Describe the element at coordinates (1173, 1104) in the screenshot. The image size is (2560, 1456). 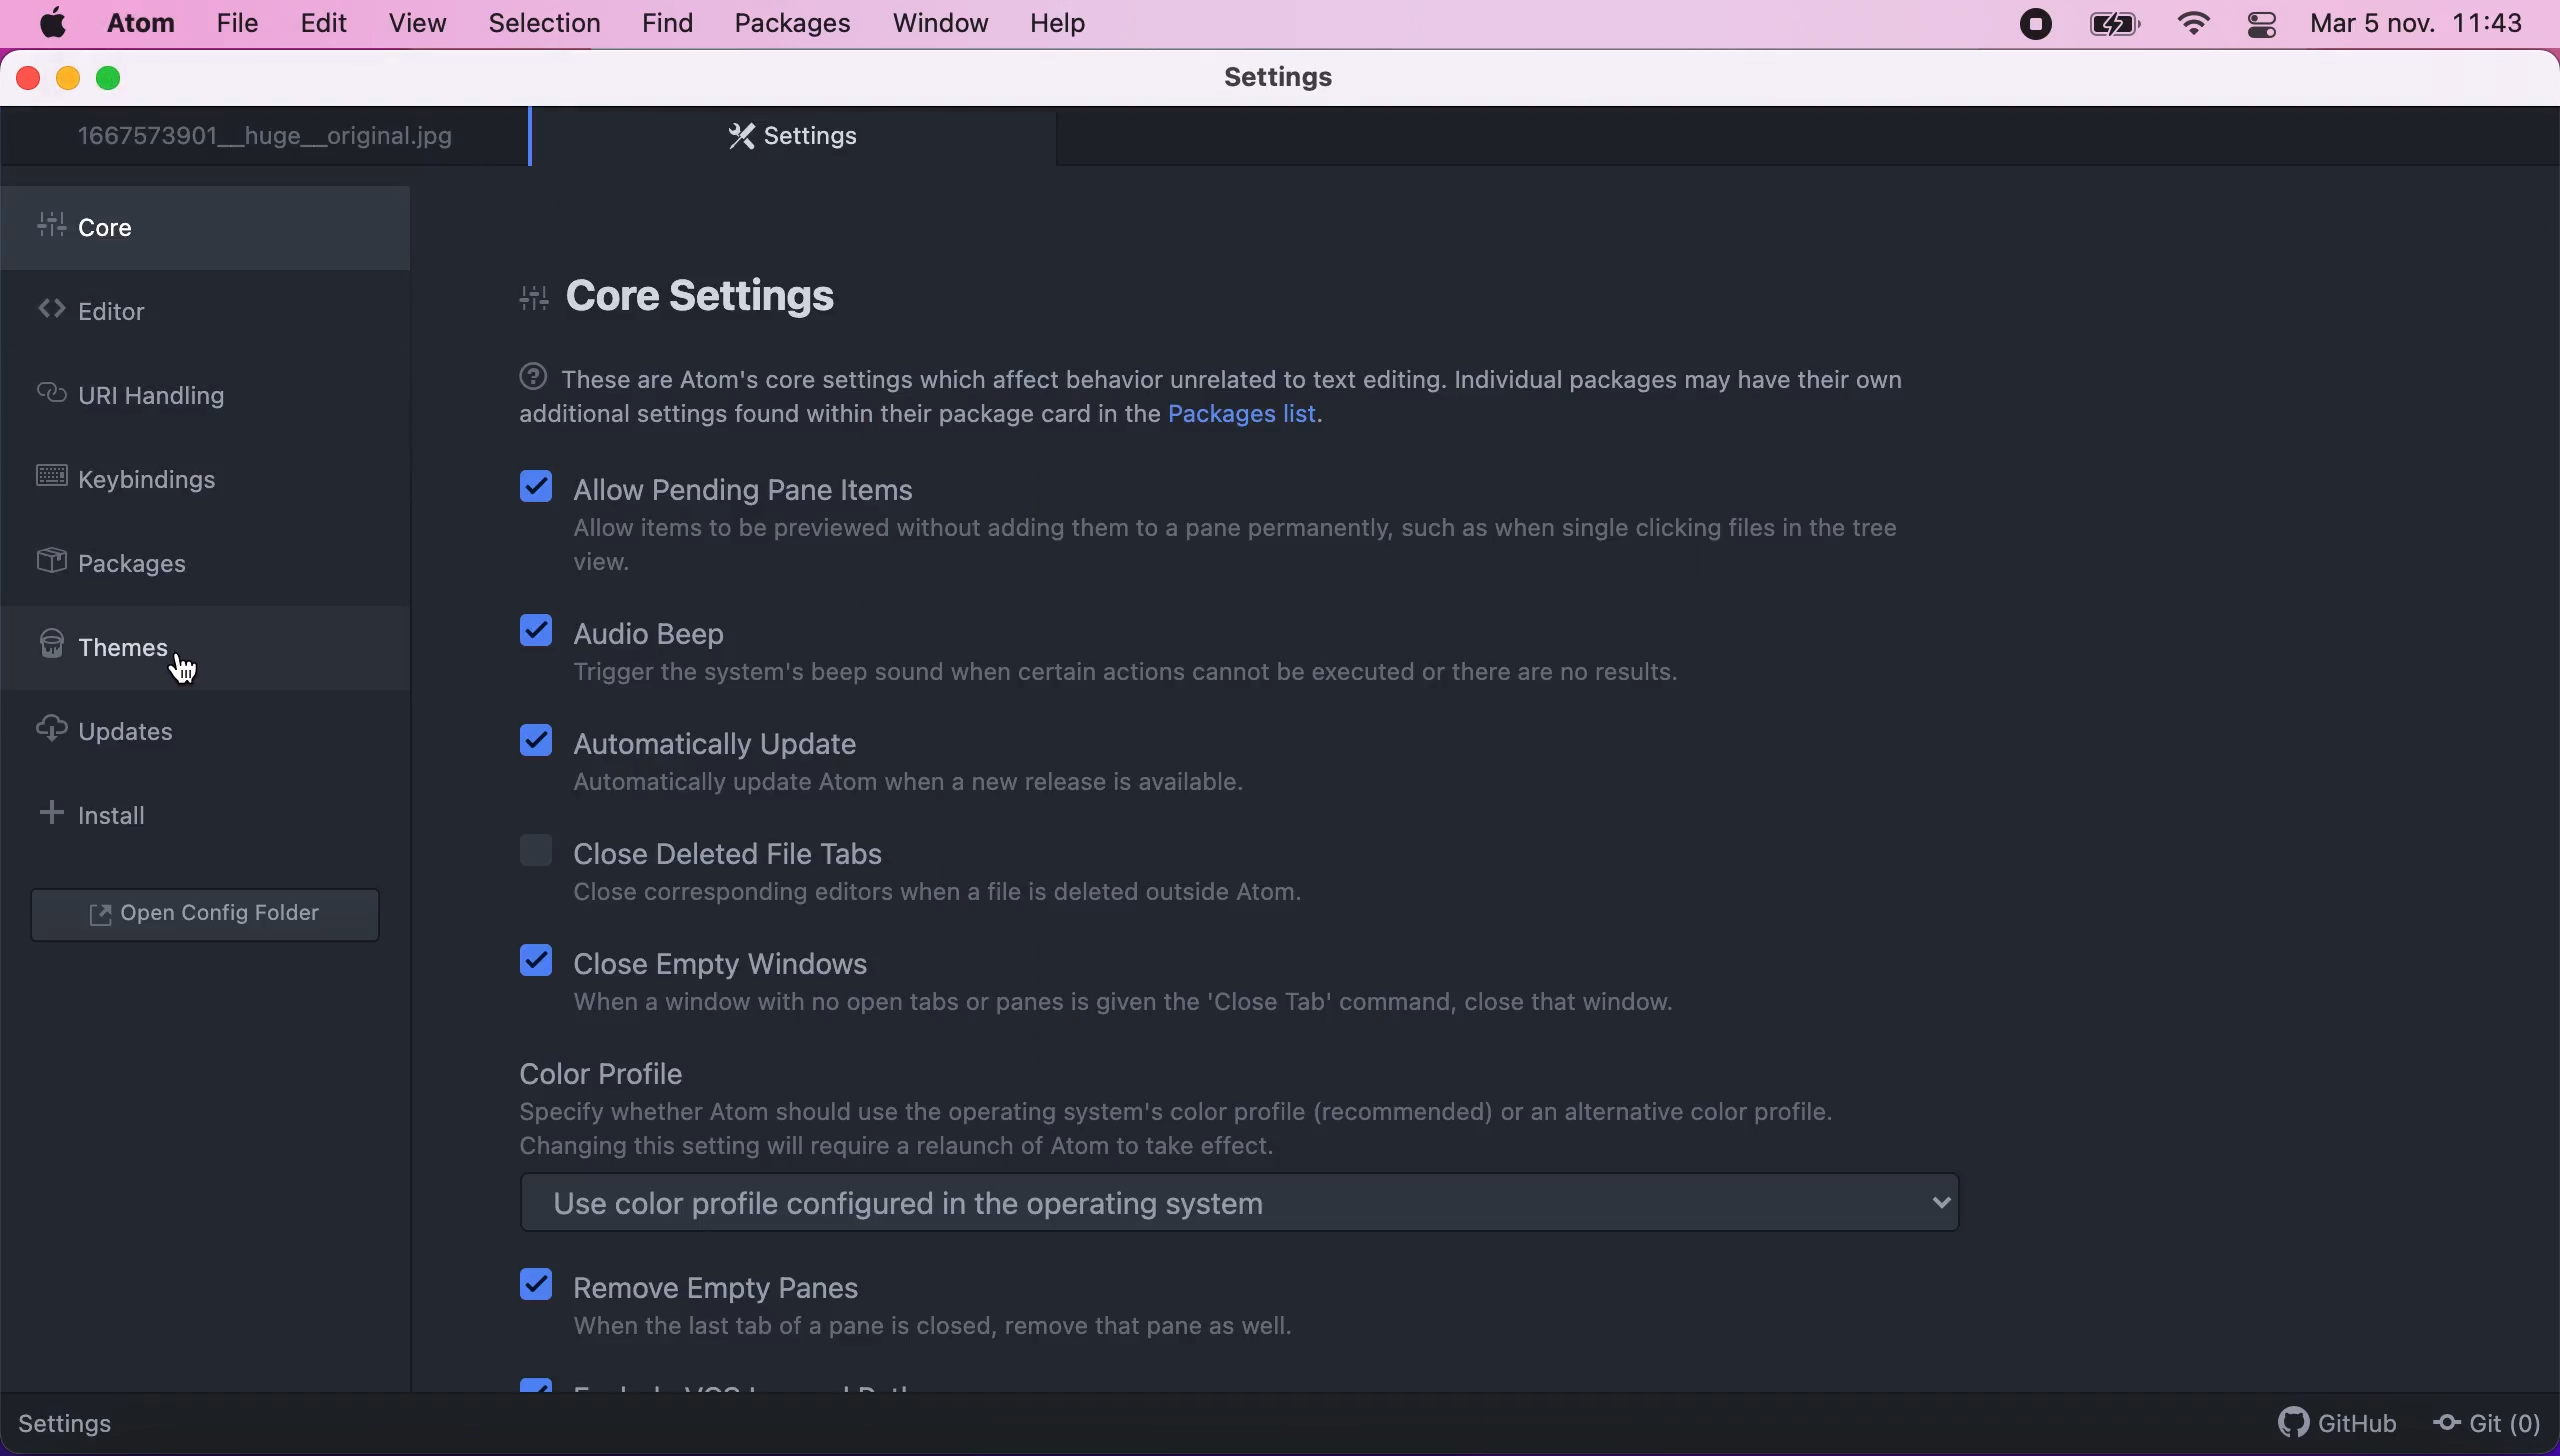
I see `Color Profile | Specify whether Atom should use the operating system's color profile (recommended) or an alternative color profile.Changing this setting will require a relaunch of Atom to take effect.` at that location.